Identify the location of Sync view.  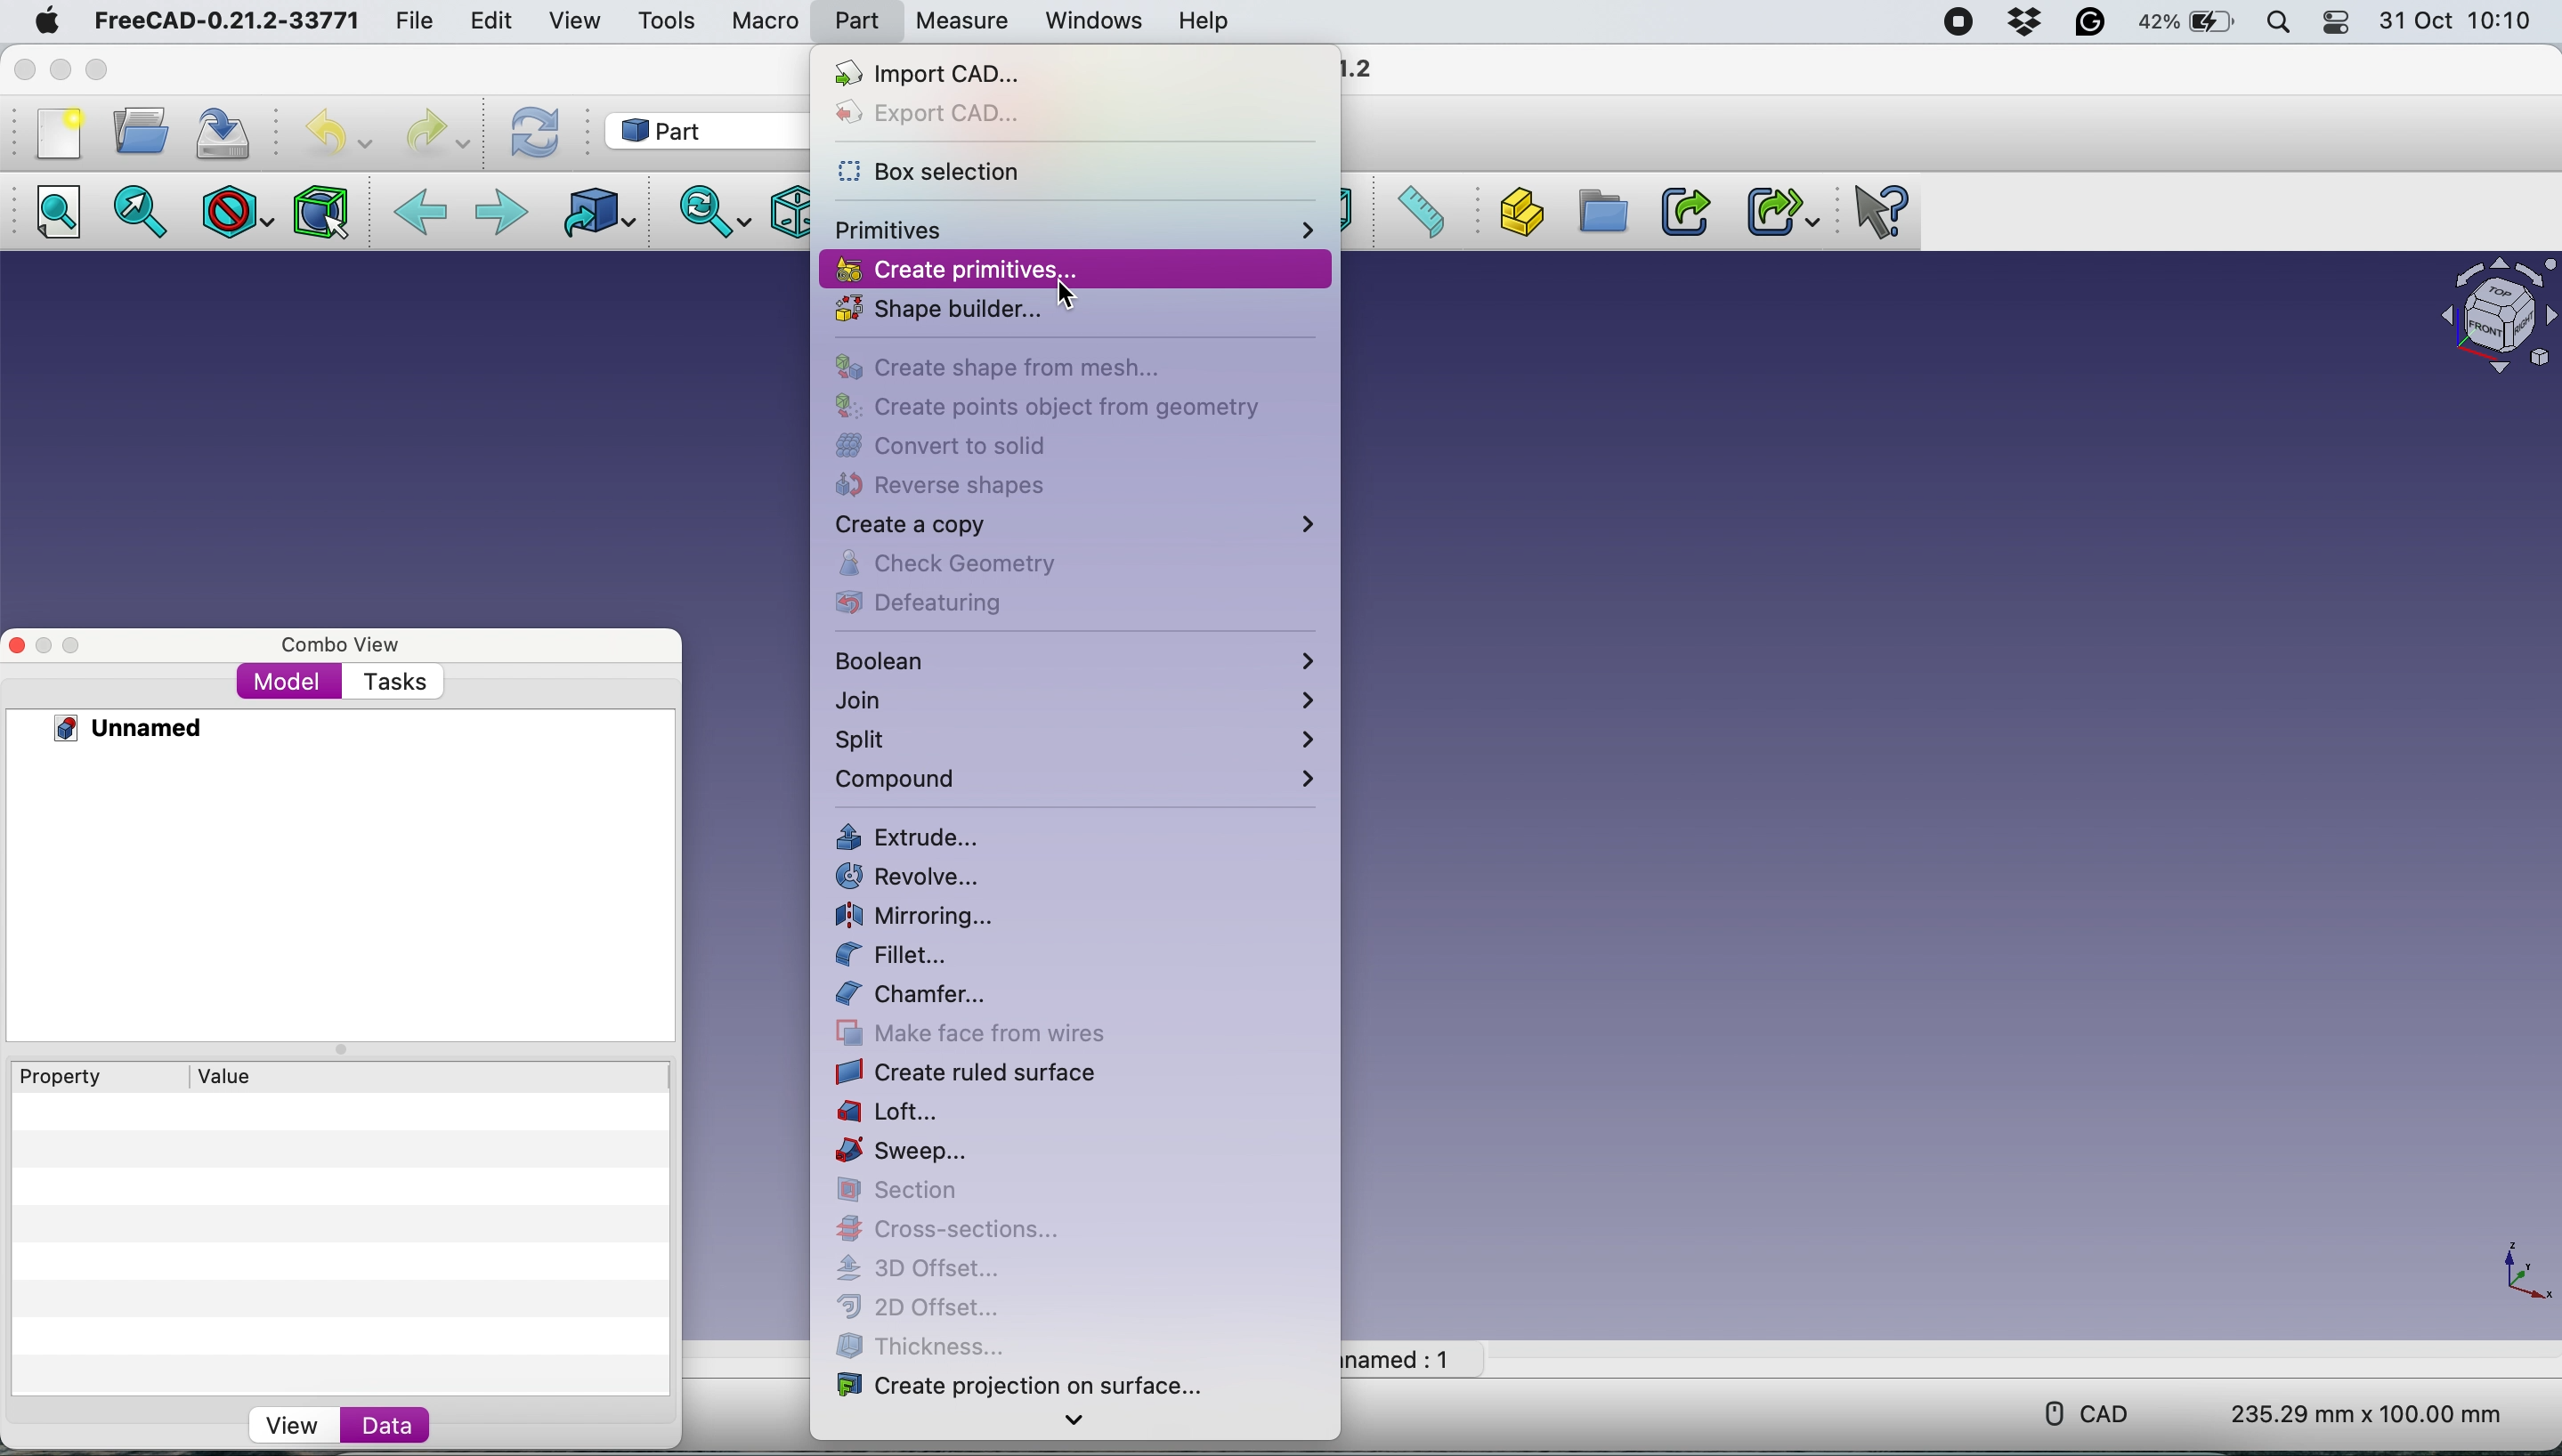
(715, 208).